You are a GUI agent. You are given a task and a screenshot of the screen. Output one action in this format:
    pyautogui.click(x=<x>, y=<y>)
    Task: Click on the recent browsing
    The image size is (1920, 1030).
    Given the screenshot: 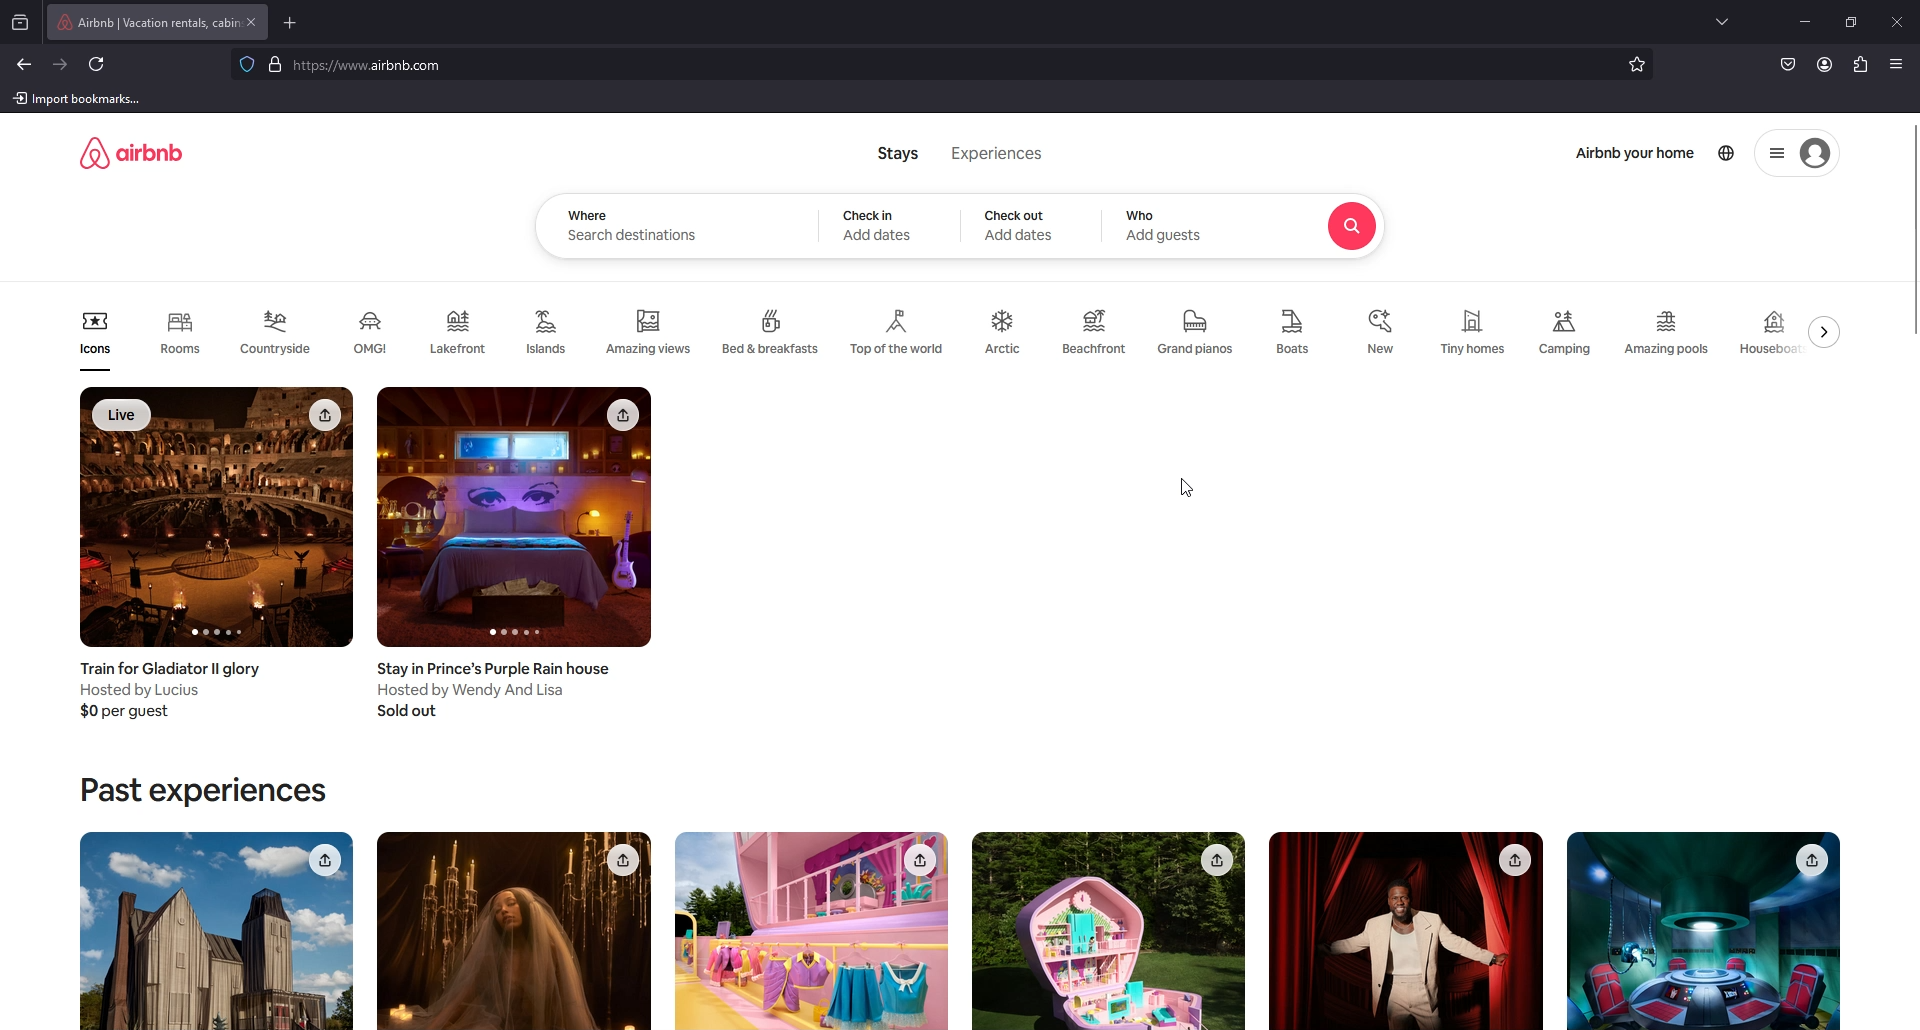 What is the action you would take?
    pyautogui.click(x=24, y=22)
    